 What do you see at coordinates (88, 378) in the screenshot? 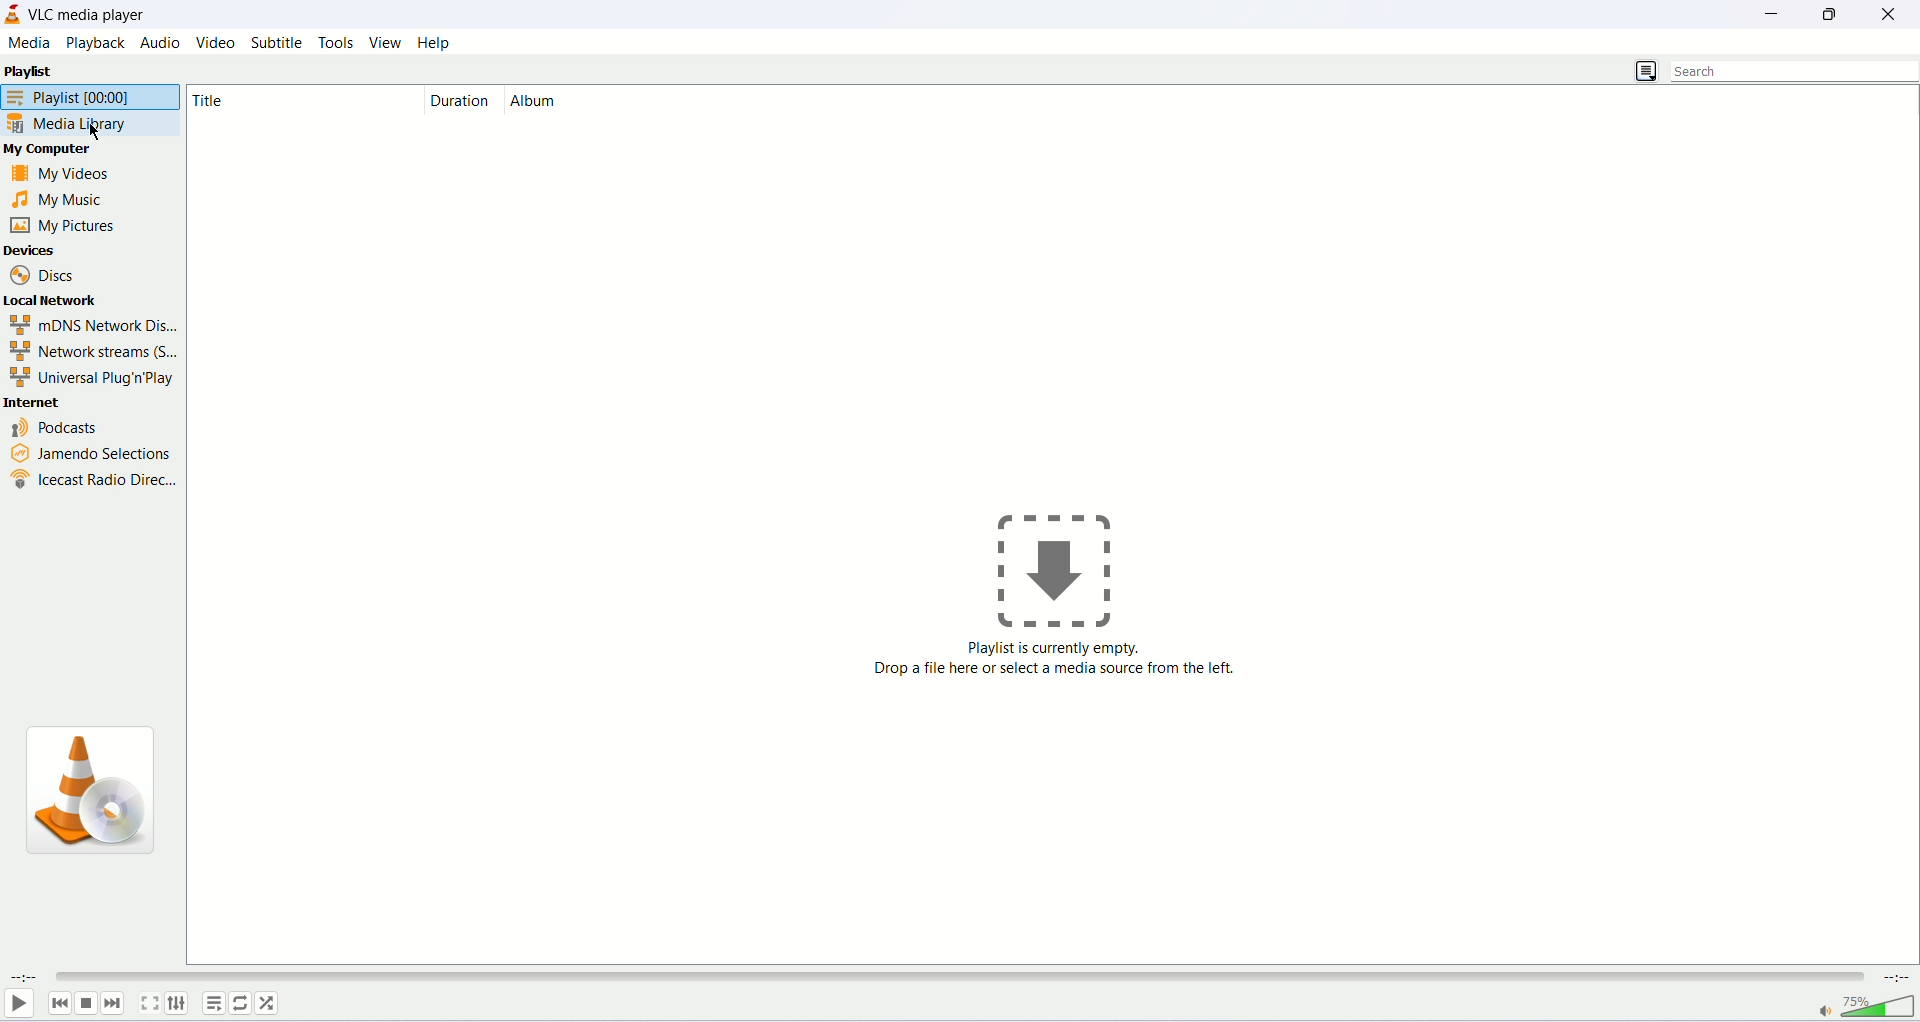
I see `Universal Plug n Play` at bounding box center [88, 378].